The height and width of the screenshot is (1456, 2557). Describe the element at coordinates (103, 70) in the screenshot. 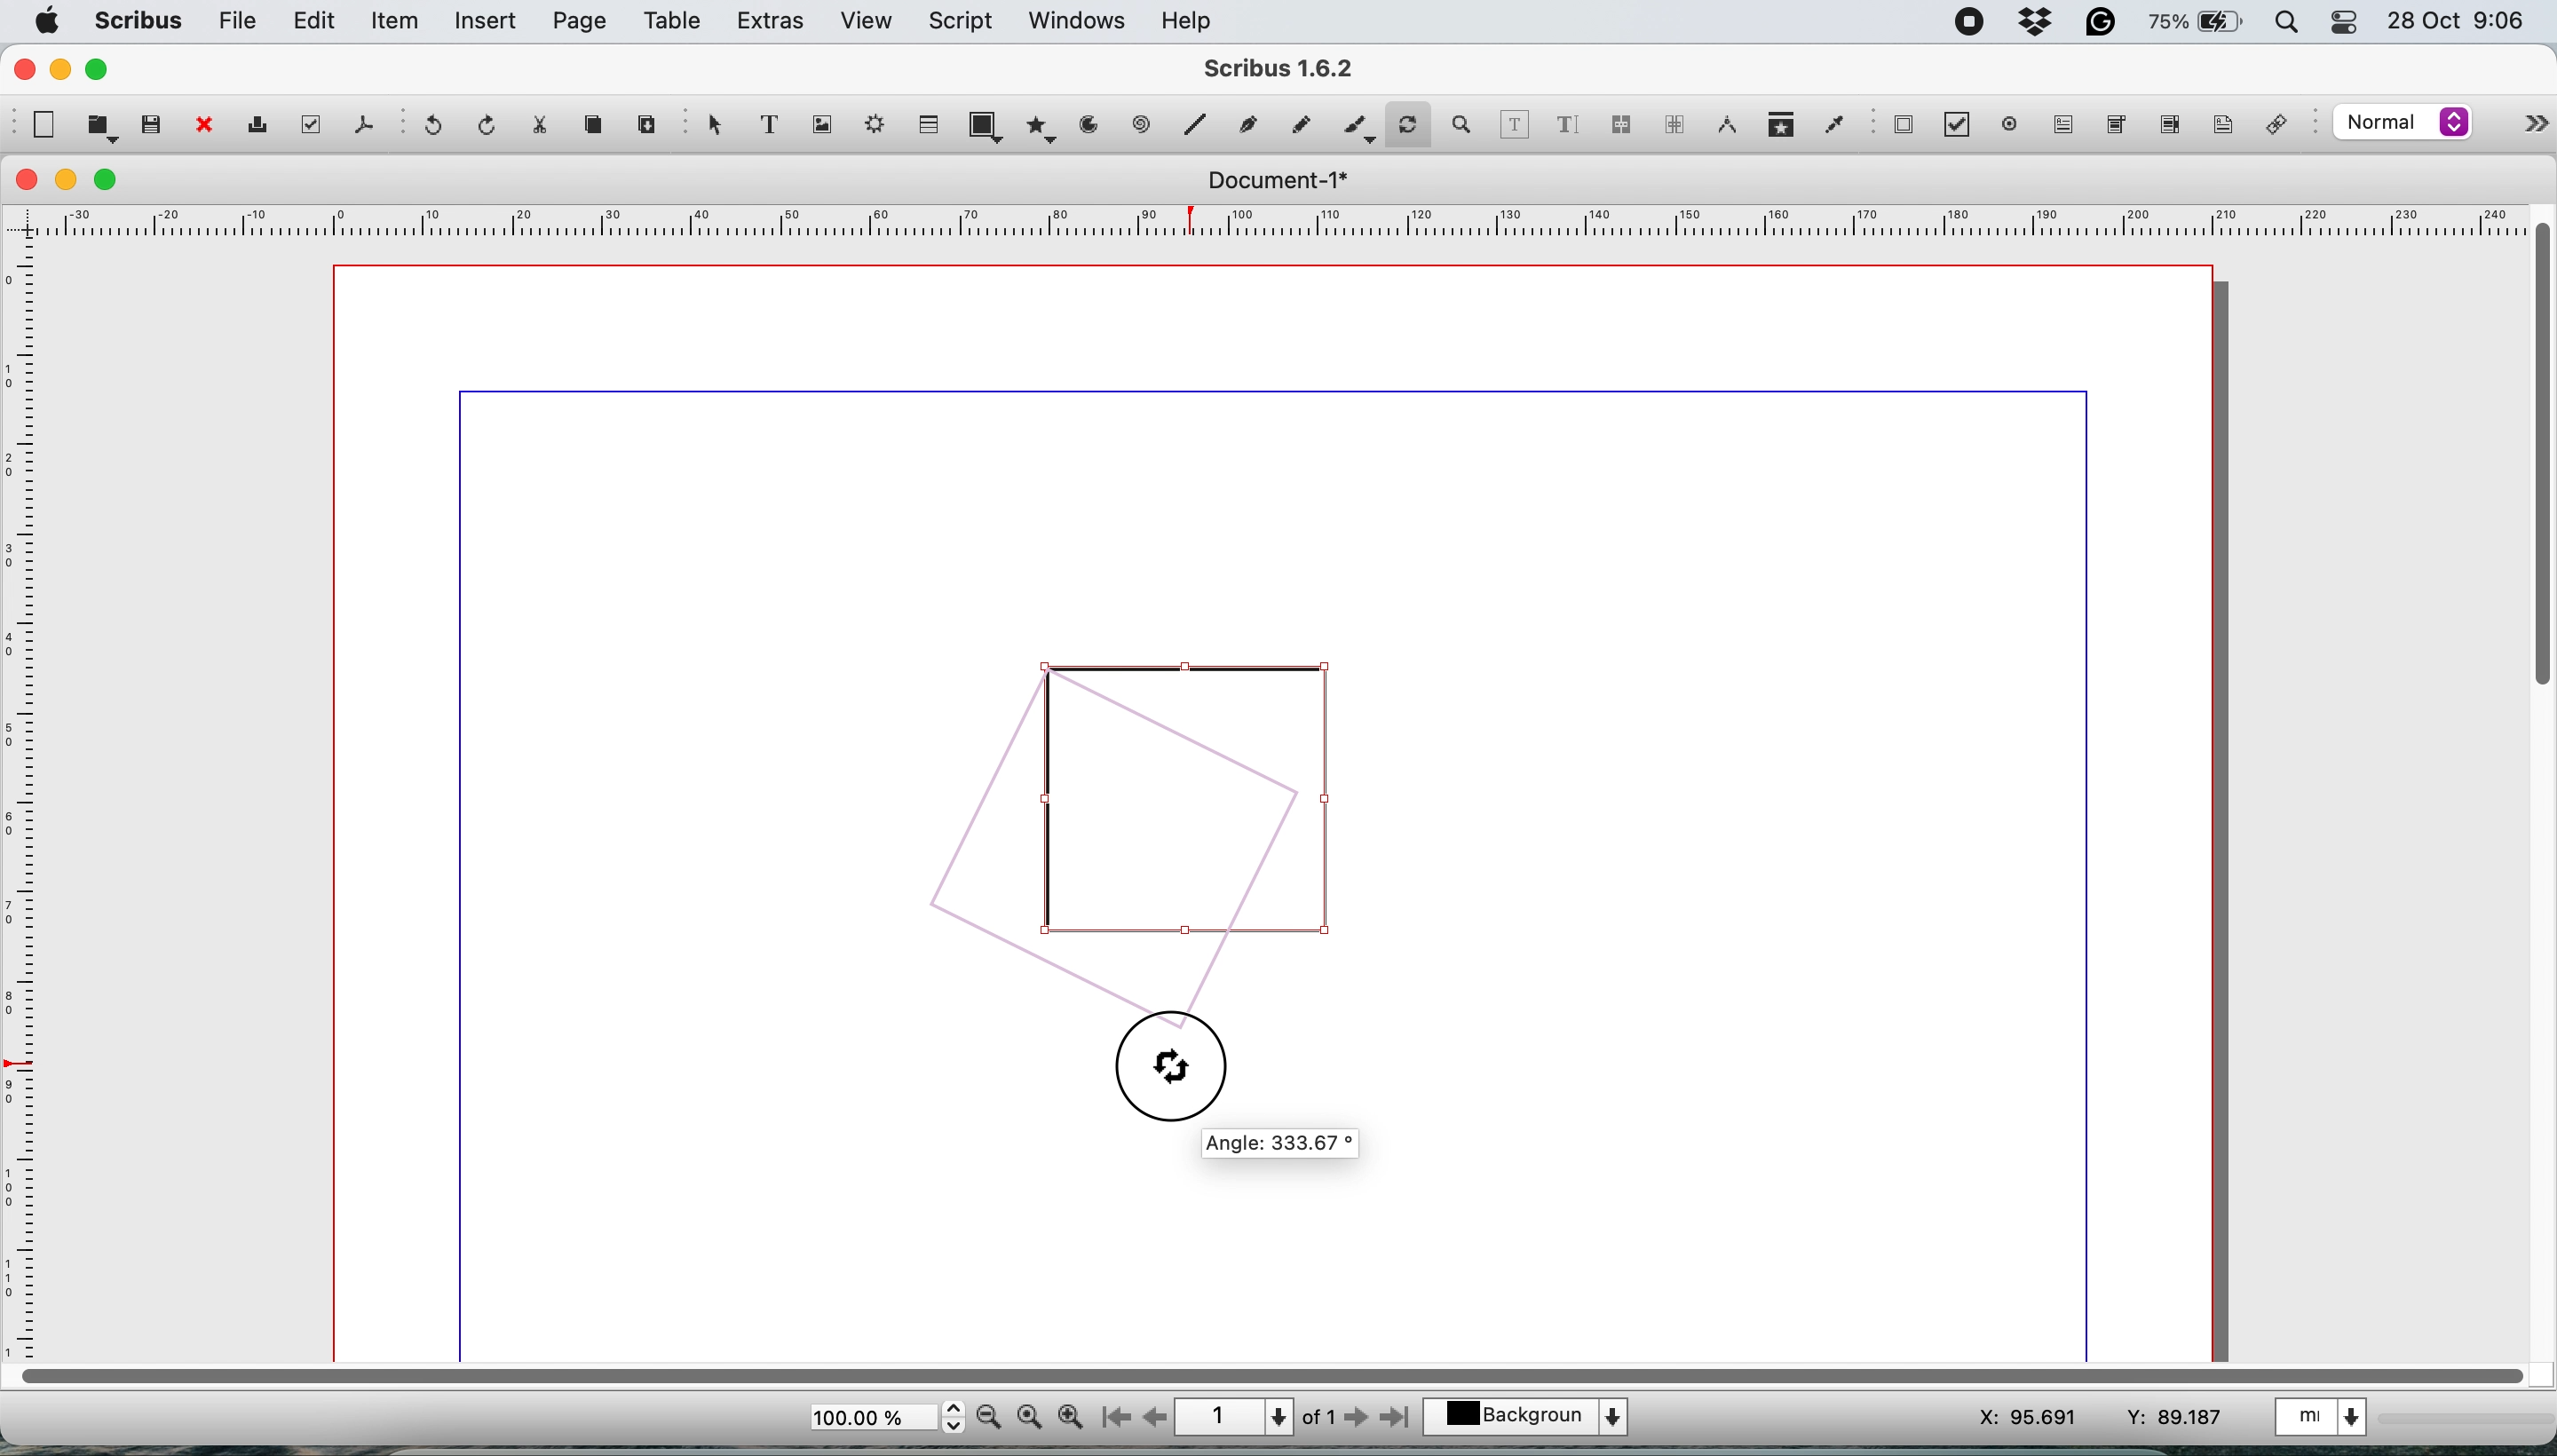

I see `maximise` at that location.